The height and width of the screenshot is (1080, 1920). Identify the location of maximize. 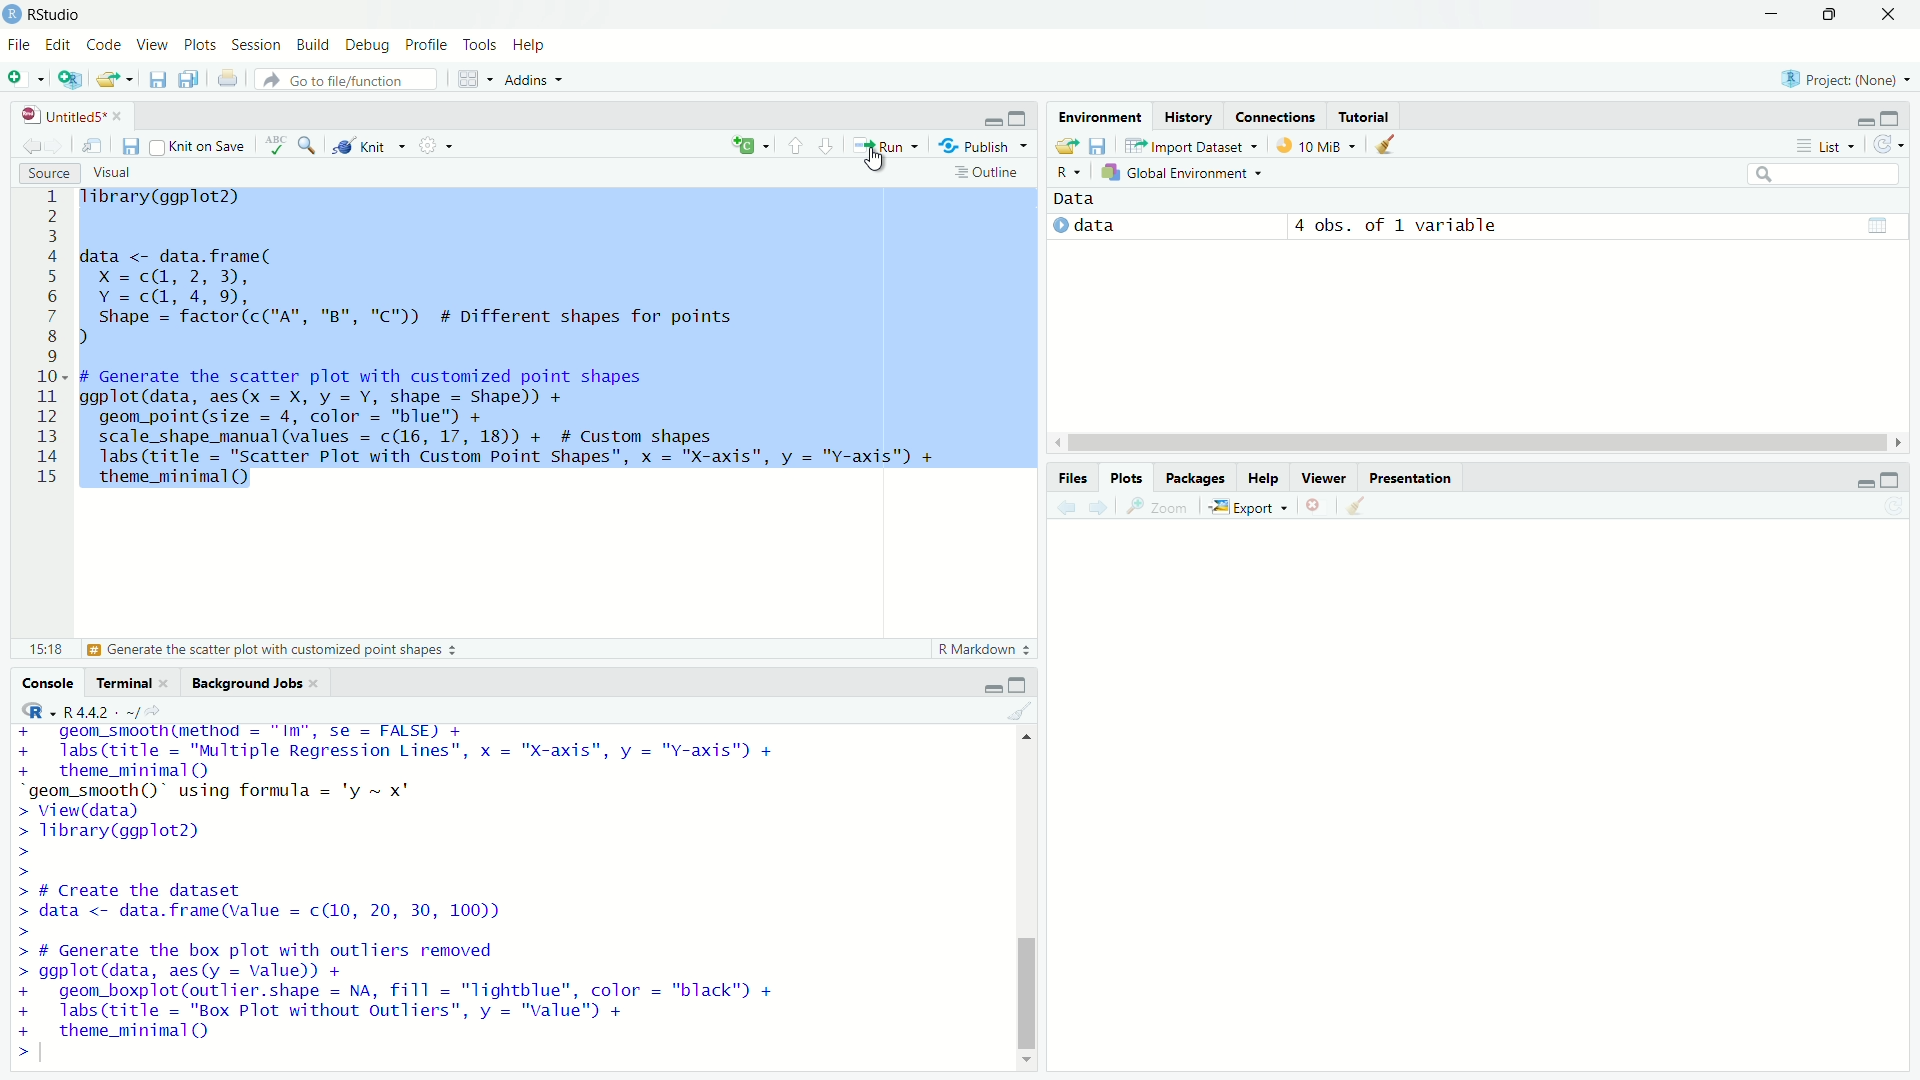
(1890, 480).